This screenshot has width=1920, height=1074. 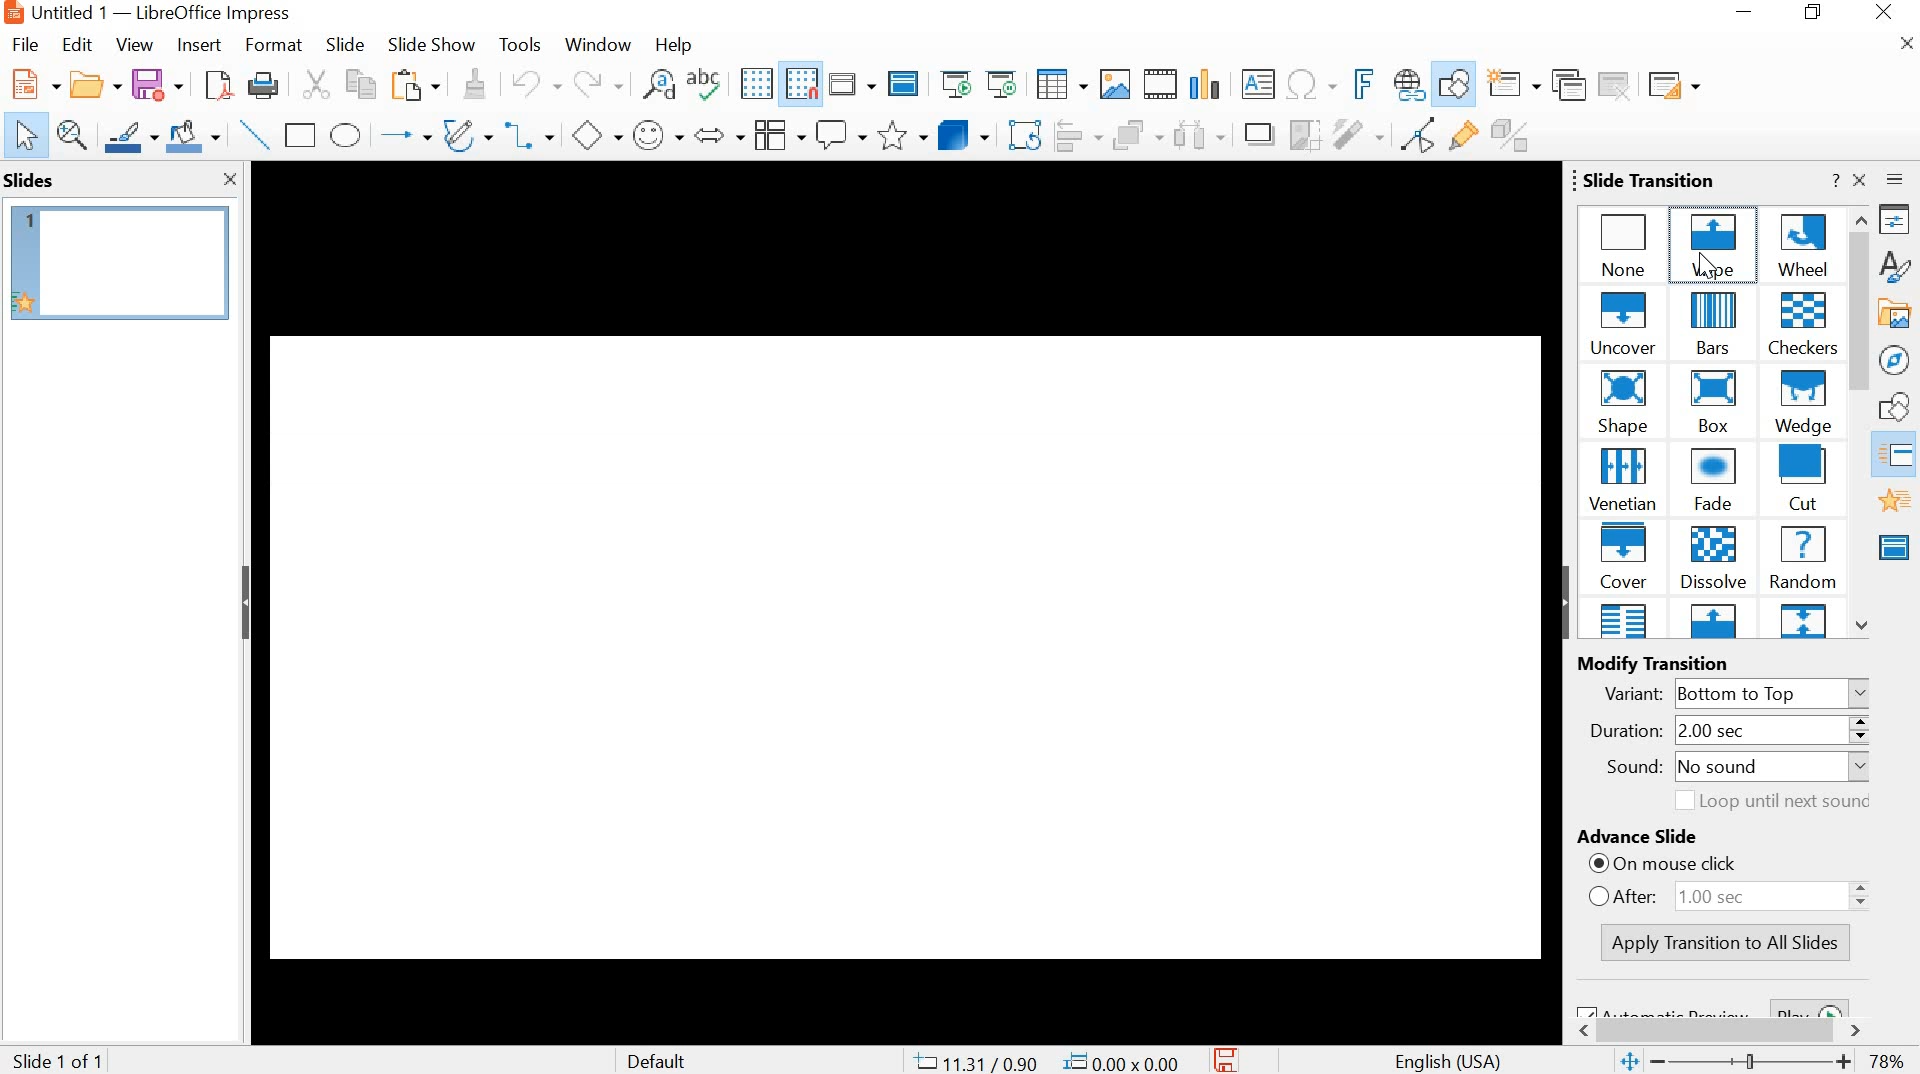 I want to click on GALLERY, so click(x=1894, y=312).